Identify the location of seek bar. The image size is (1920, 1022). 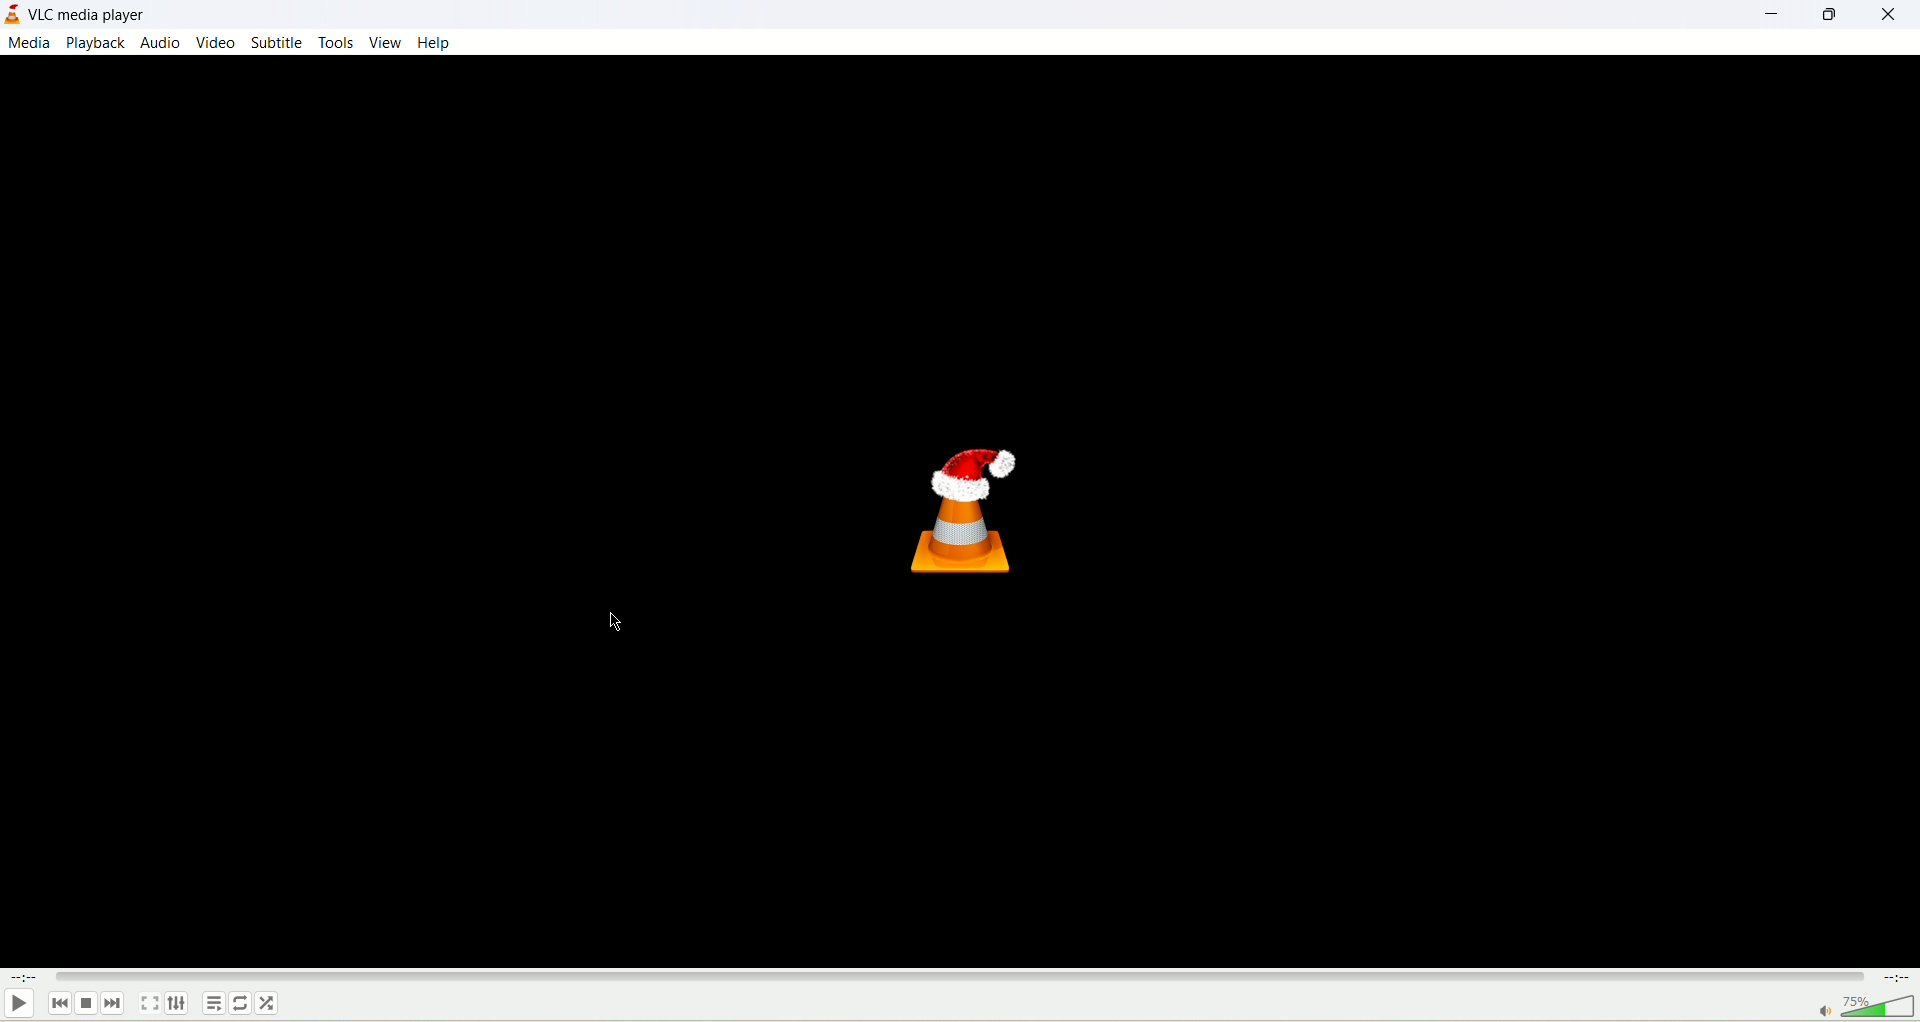
(961, 976).